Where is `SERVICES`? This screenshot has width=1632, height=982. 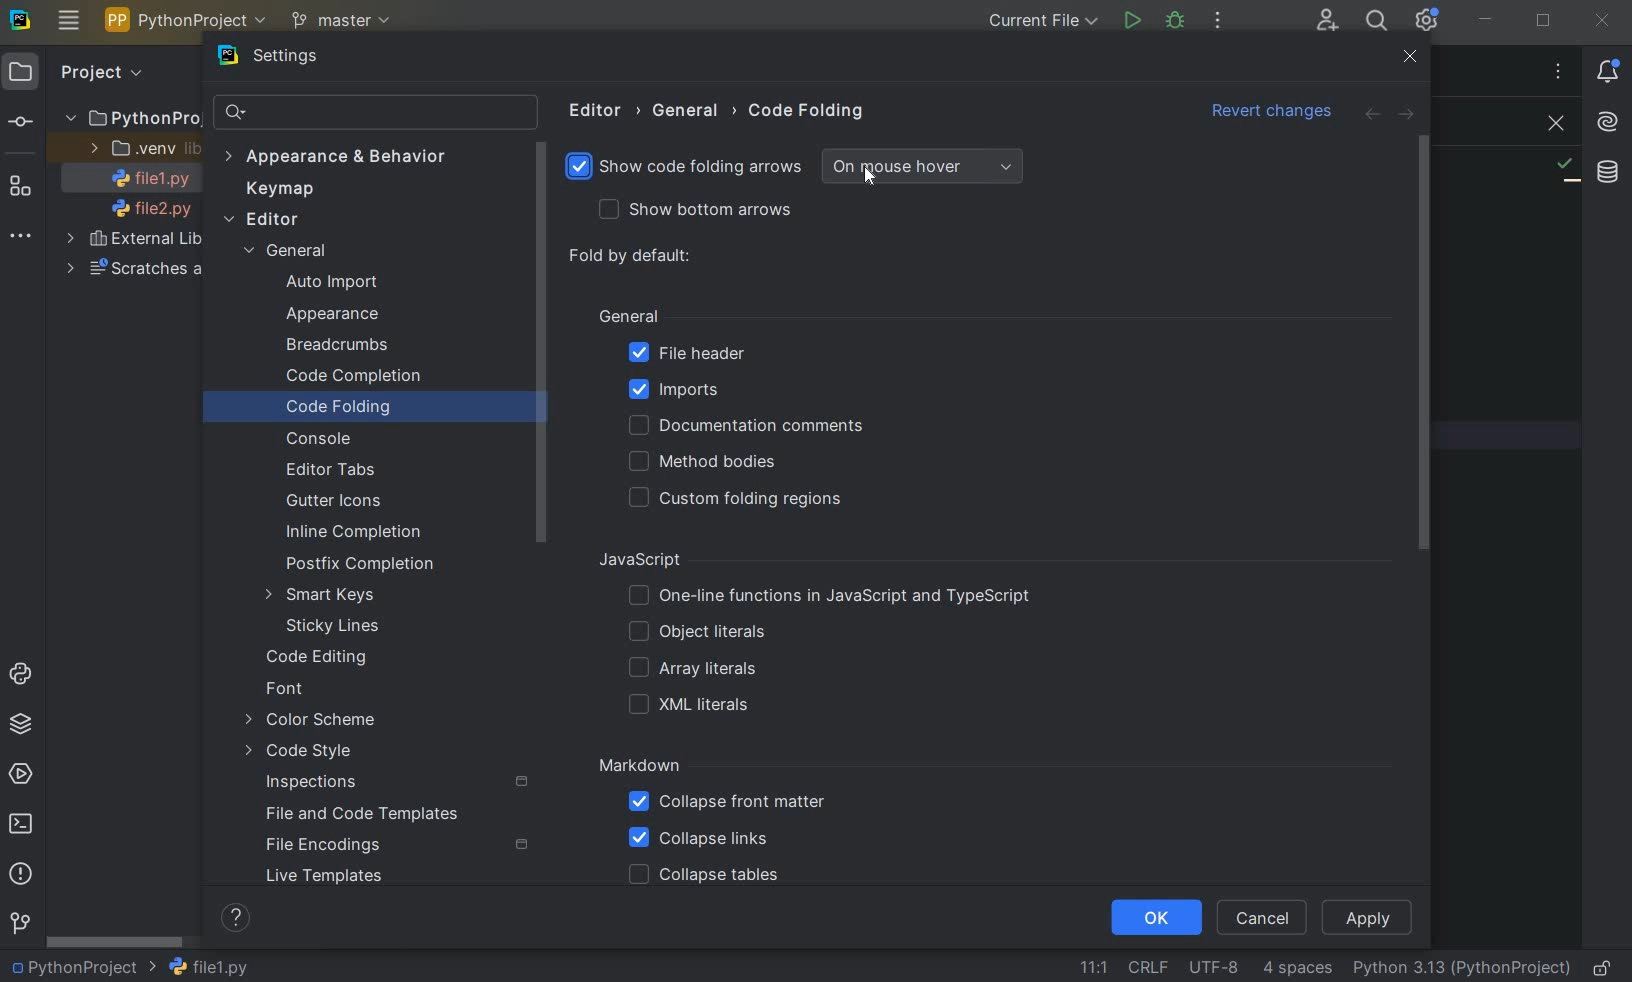 SERVICES is located at coordinates (23, 773).